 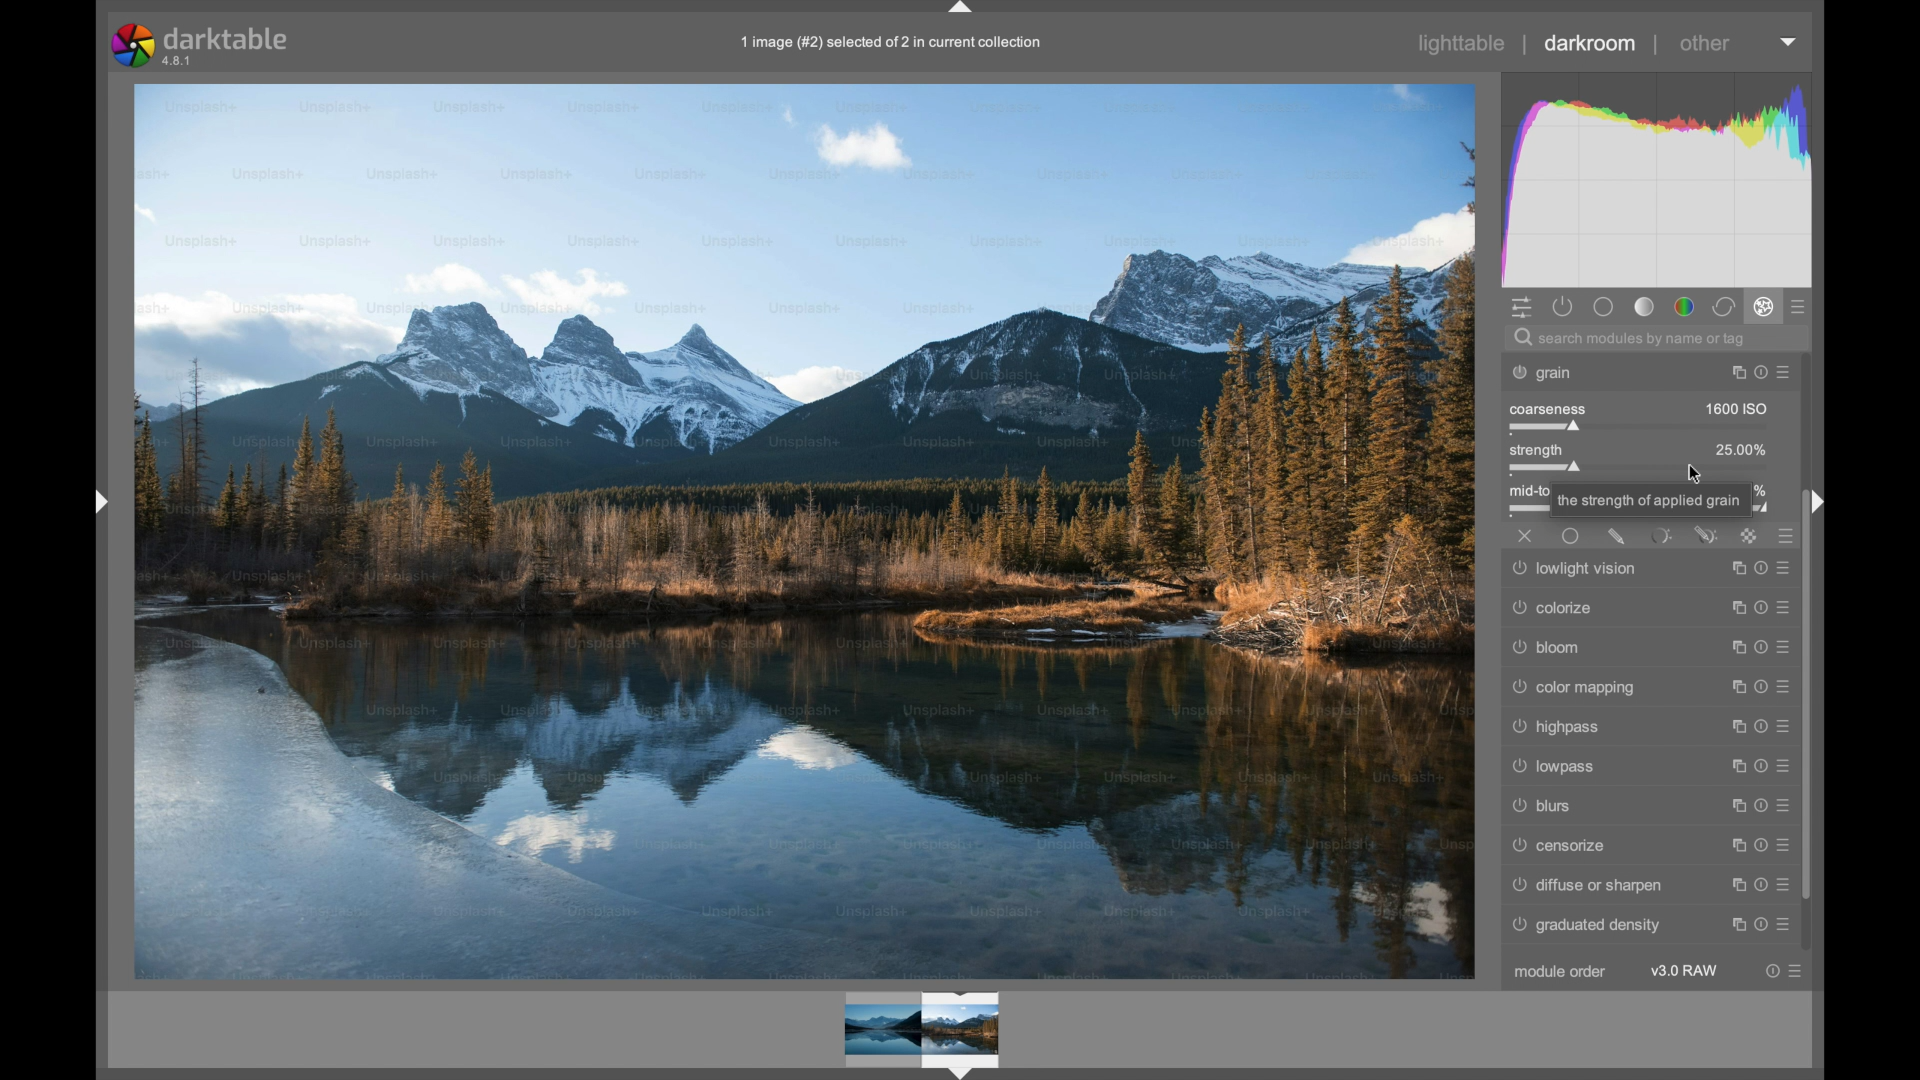 What do you see at coordinates (1703, 43) in the screenshot?
I see `other` at bounding box center [1703, 43].